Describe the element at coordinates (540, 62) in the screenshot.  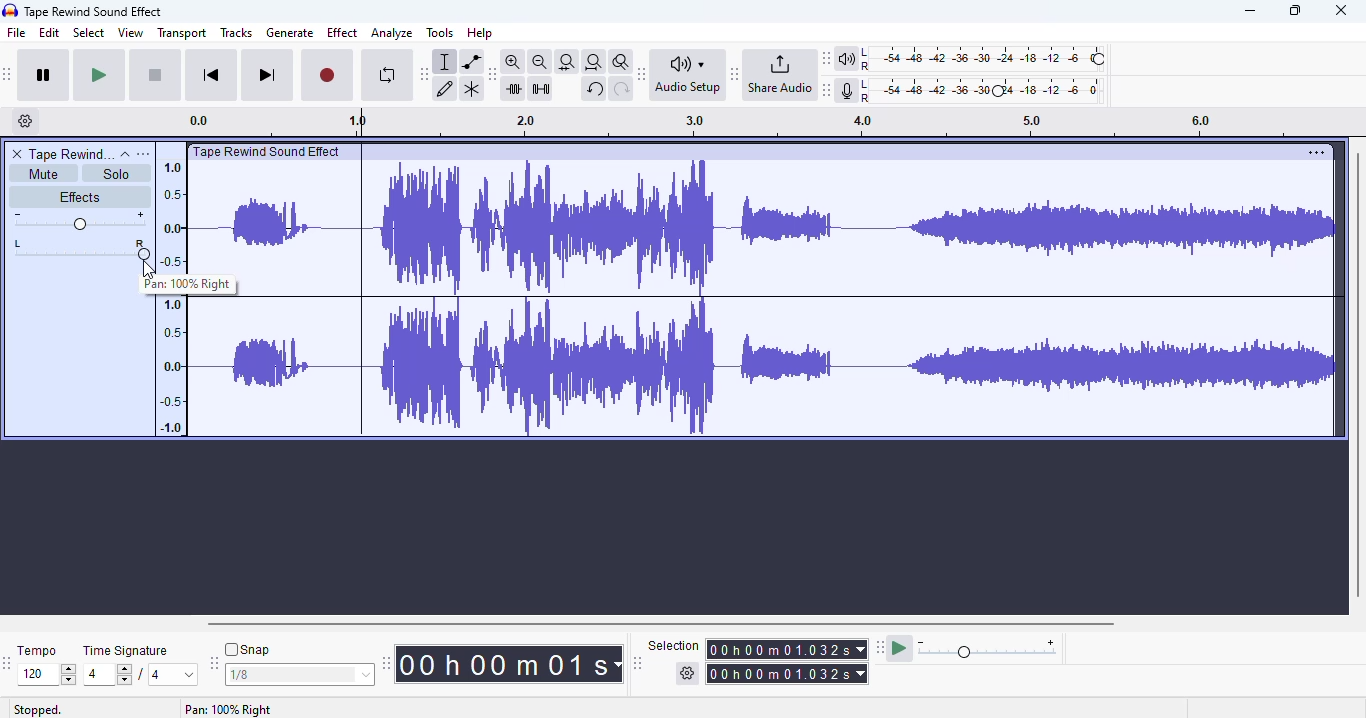
I see `zoom out` at that location.